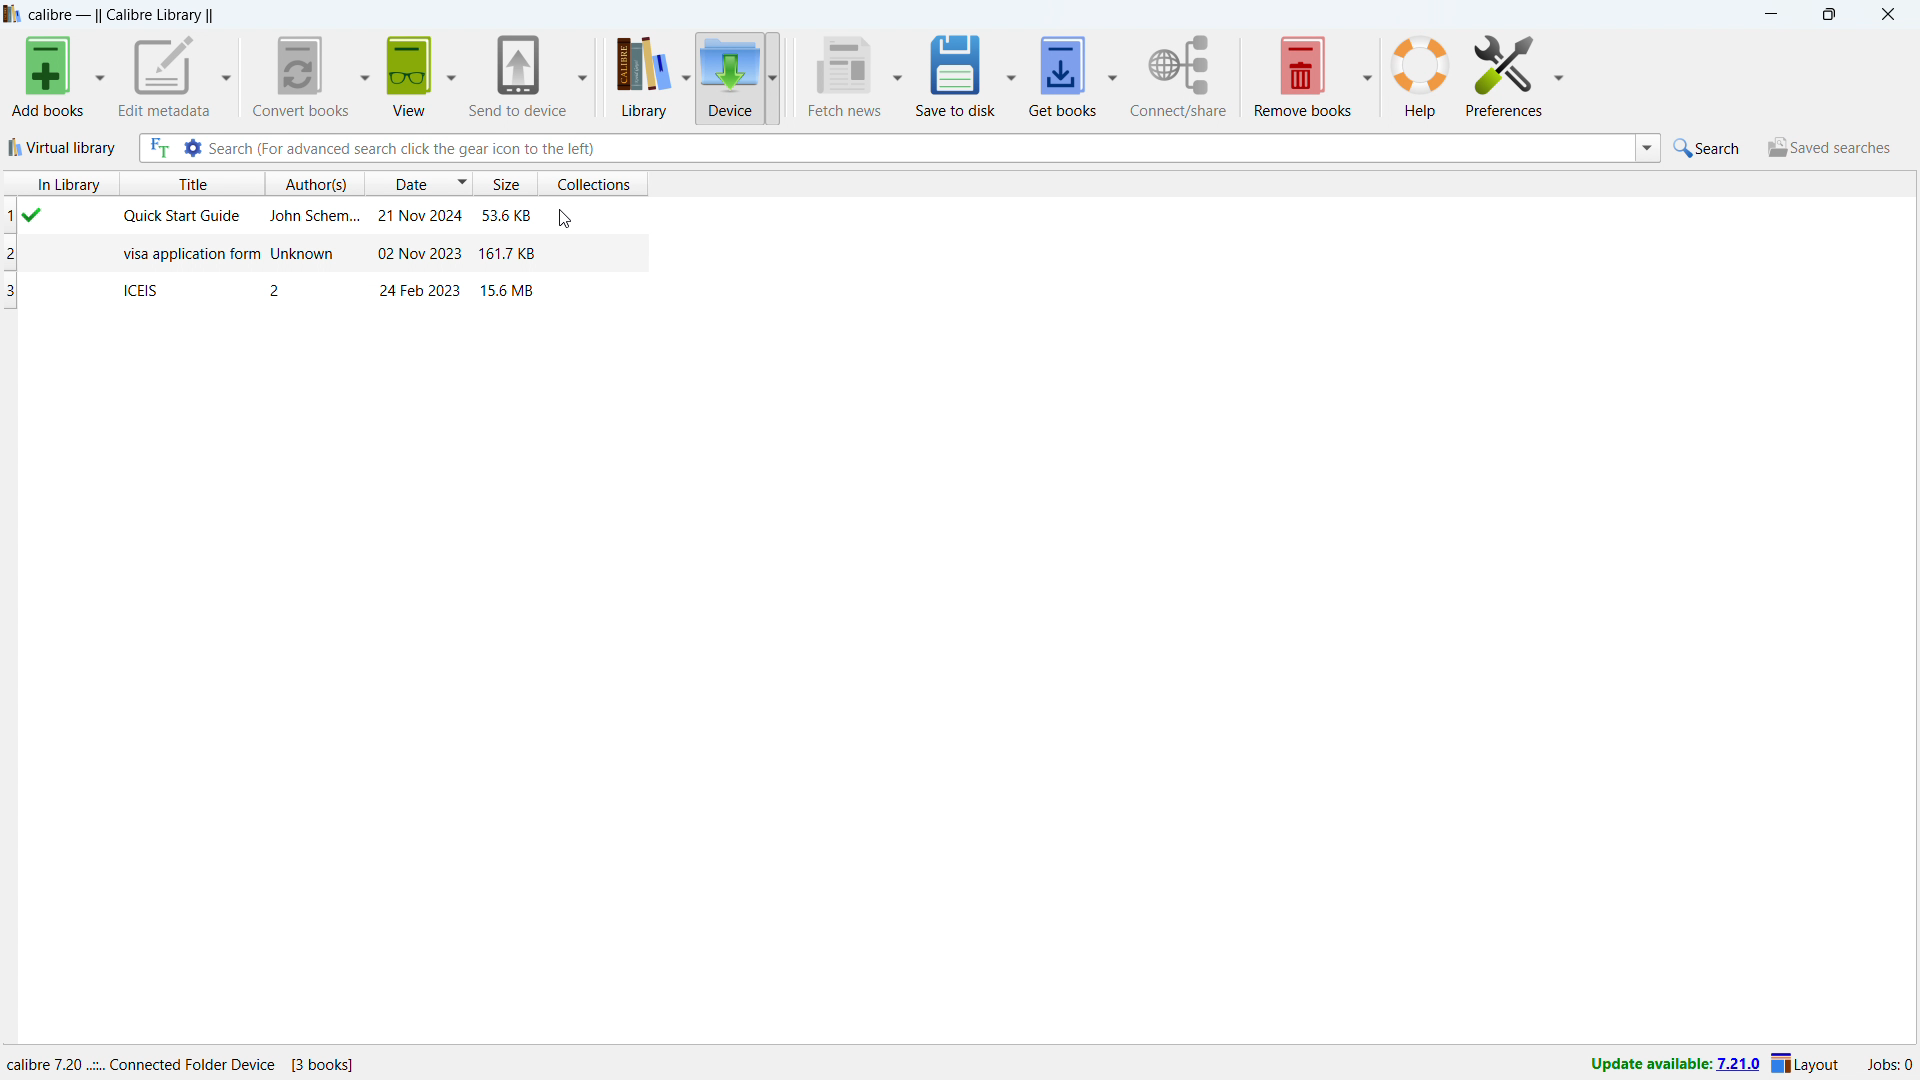  What do you see at coordinates (363, 75) in the screenshot?
I see `convert books options` at bounding box center [363, 75].